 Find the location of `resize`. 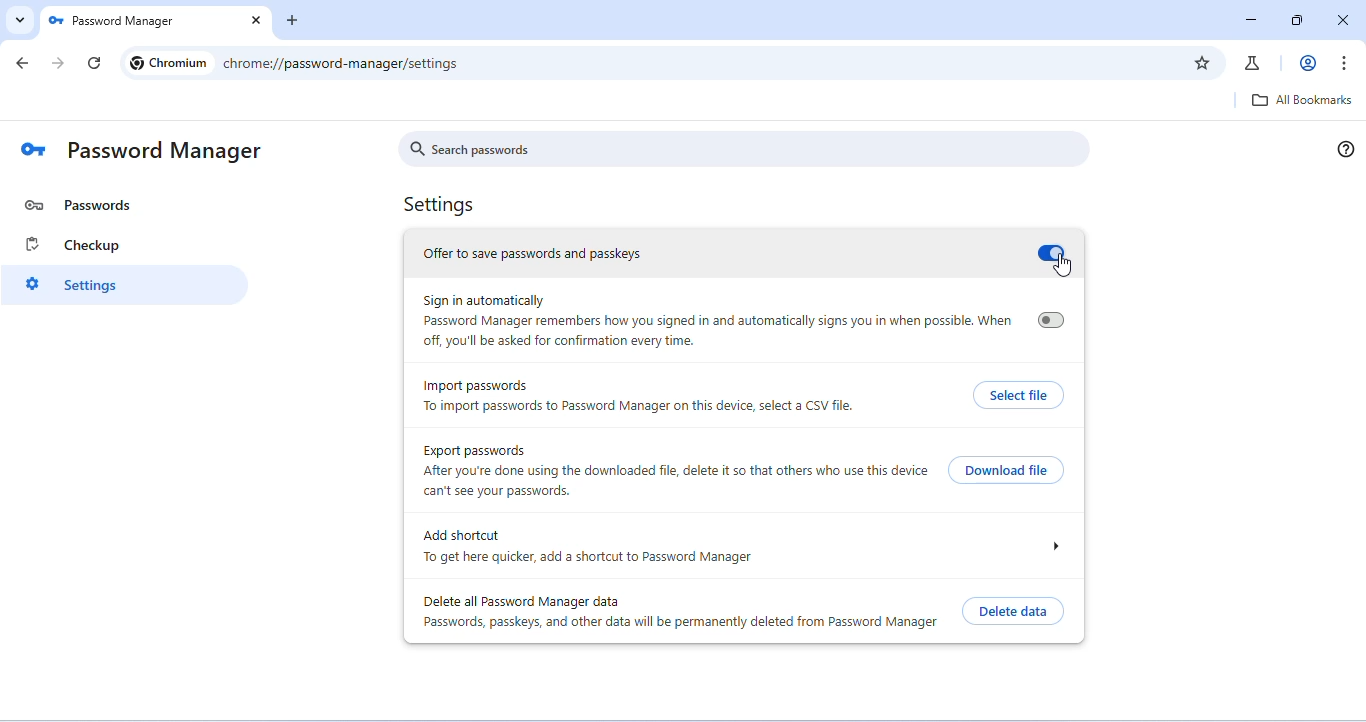

resize is located at coordinates (1295, 20).